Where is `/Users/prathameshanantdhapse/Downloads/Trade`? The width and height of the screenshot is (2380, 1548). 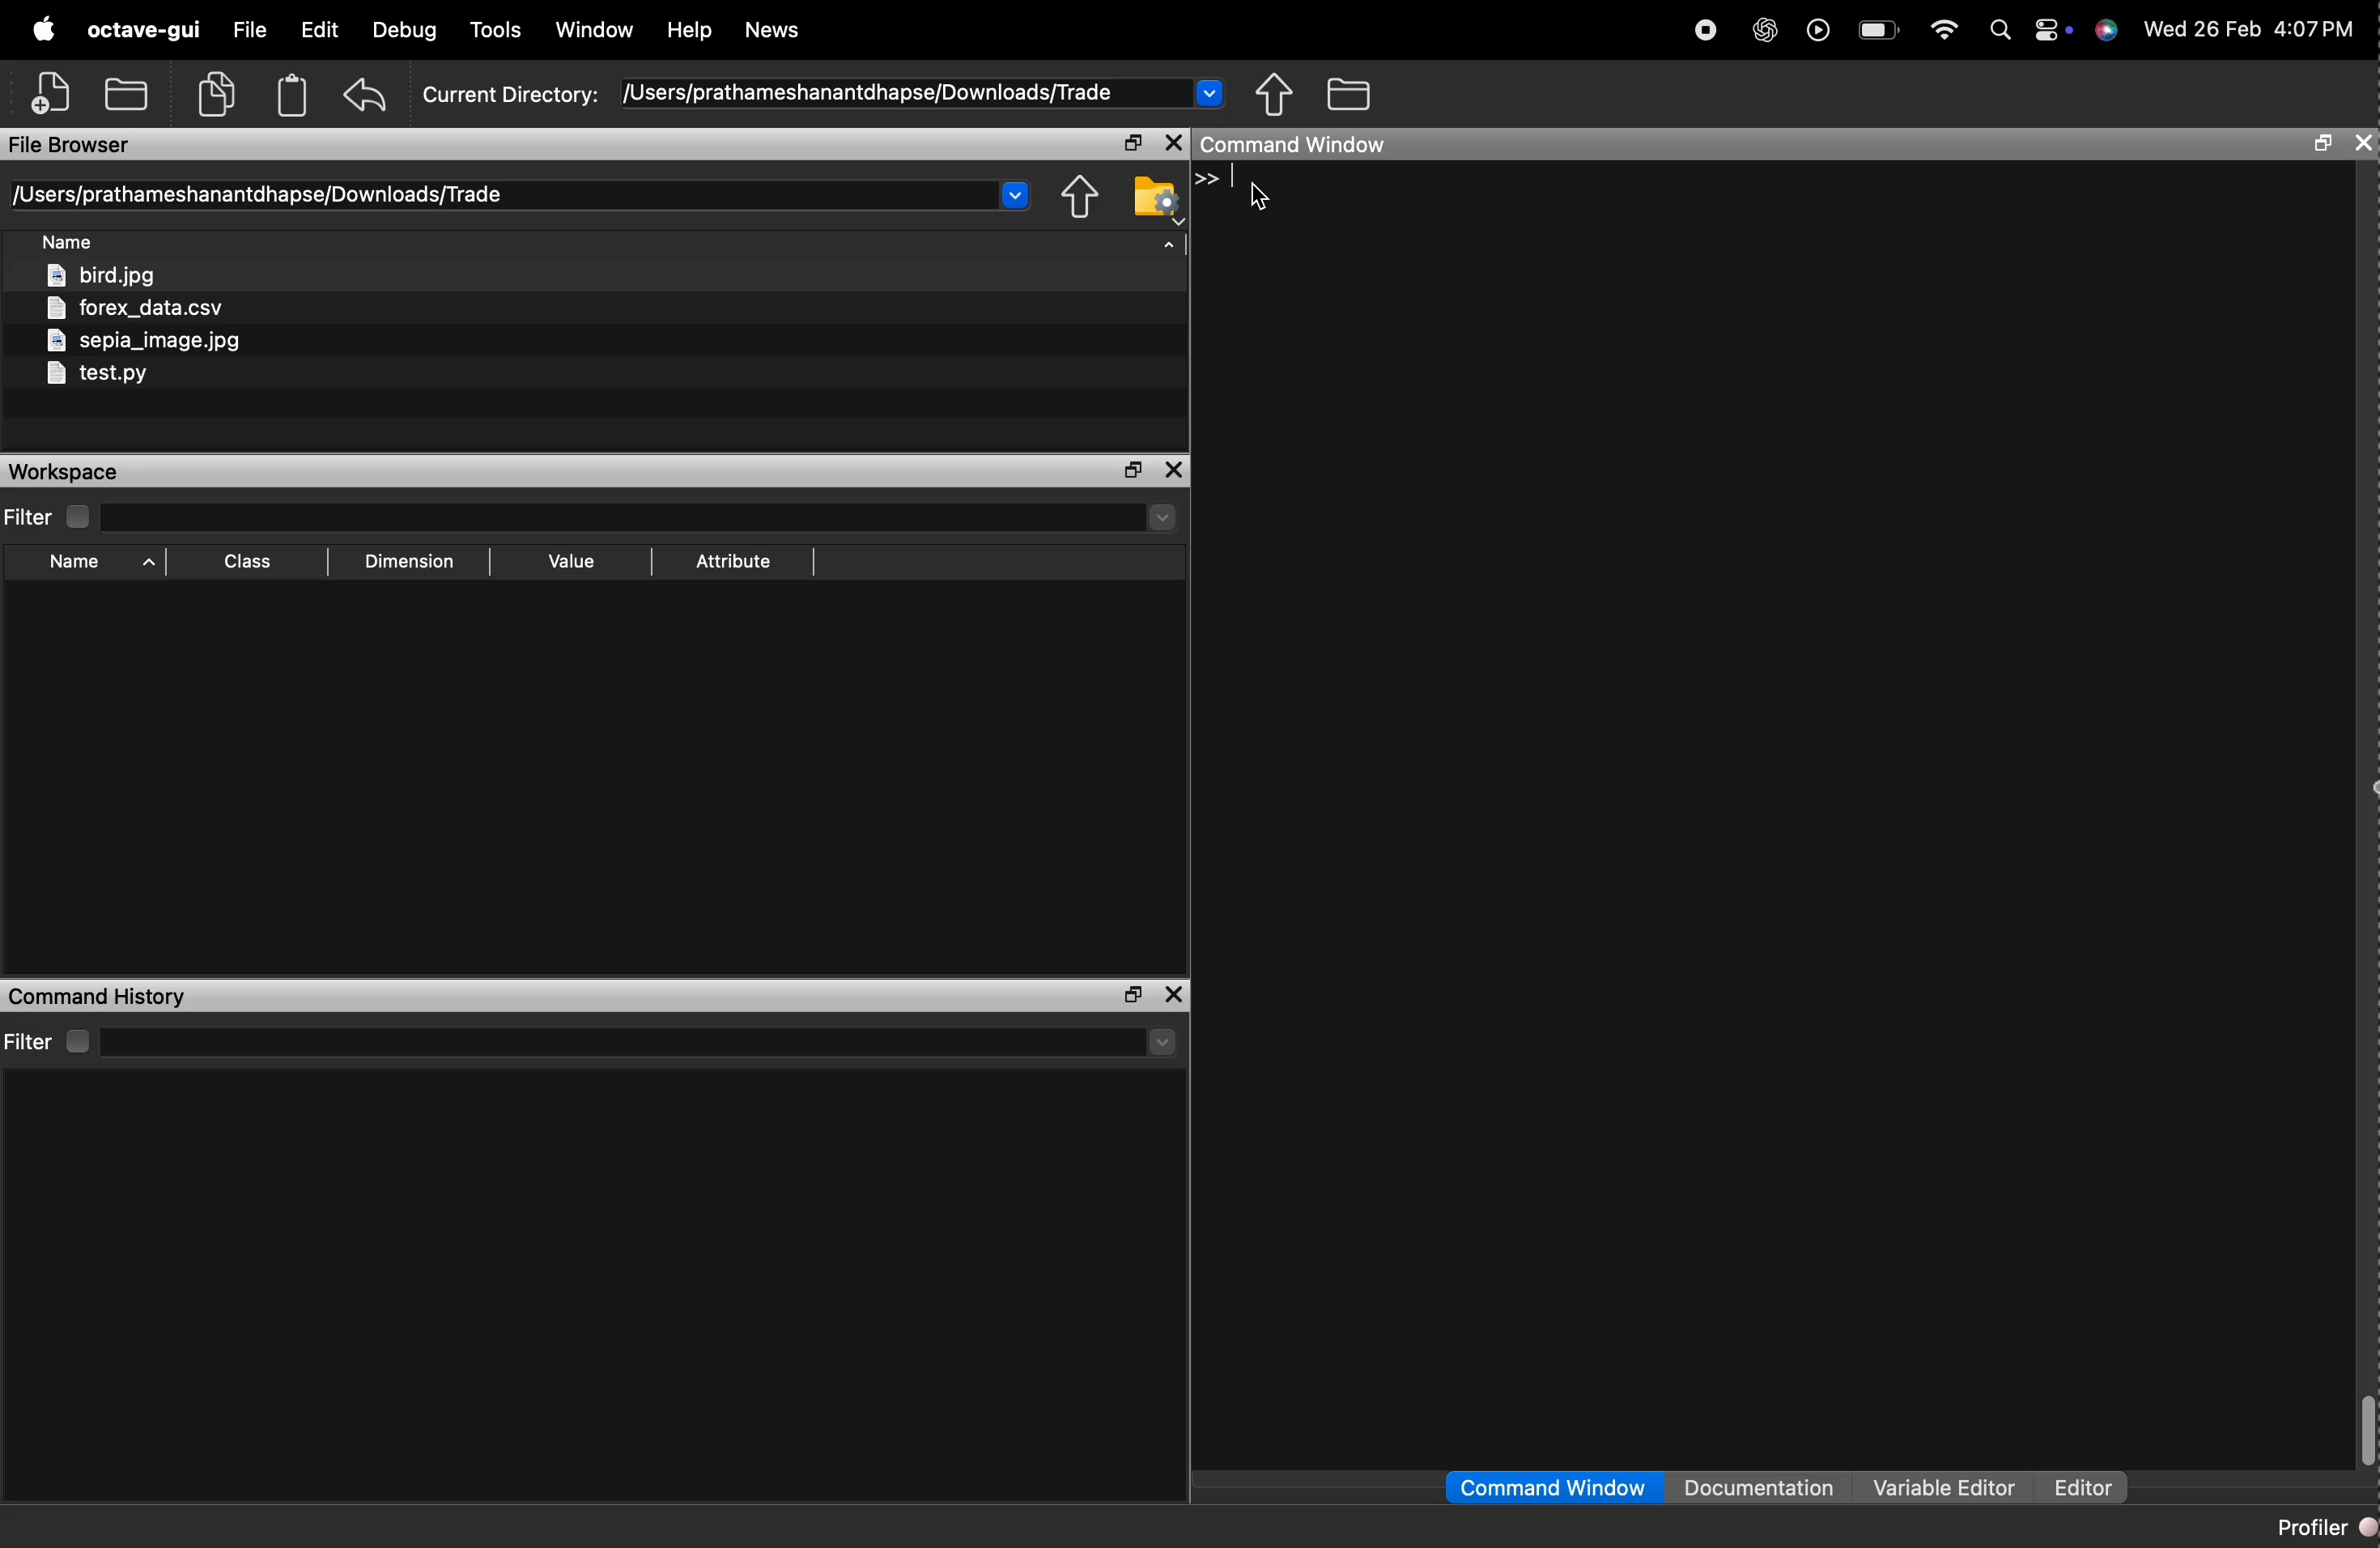 /Users/prathameshanantdhapse/Downloads/Trade is located at coordinates (261, 194).